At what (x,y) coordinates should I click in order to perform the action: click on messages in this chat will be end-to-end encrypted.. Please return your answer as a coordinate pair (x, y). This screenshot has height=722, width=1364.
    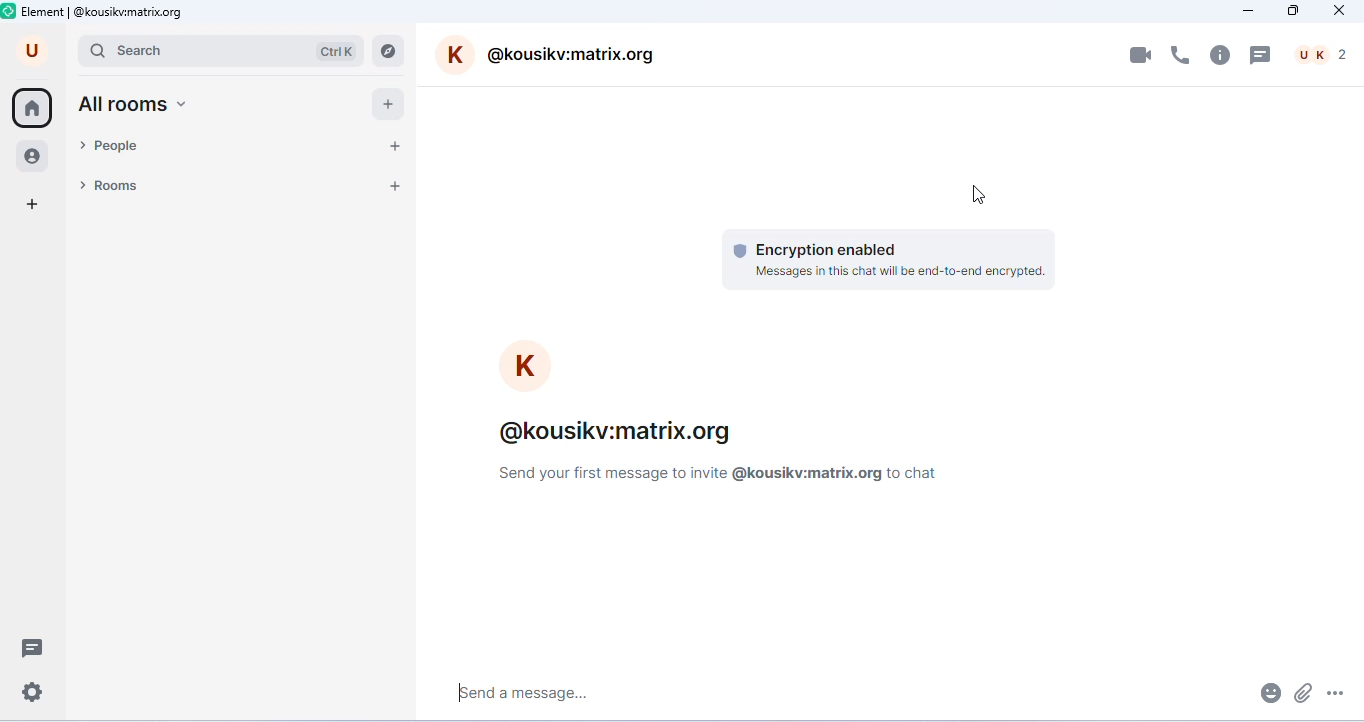
    Looking at the image, I should click on (901, 272).